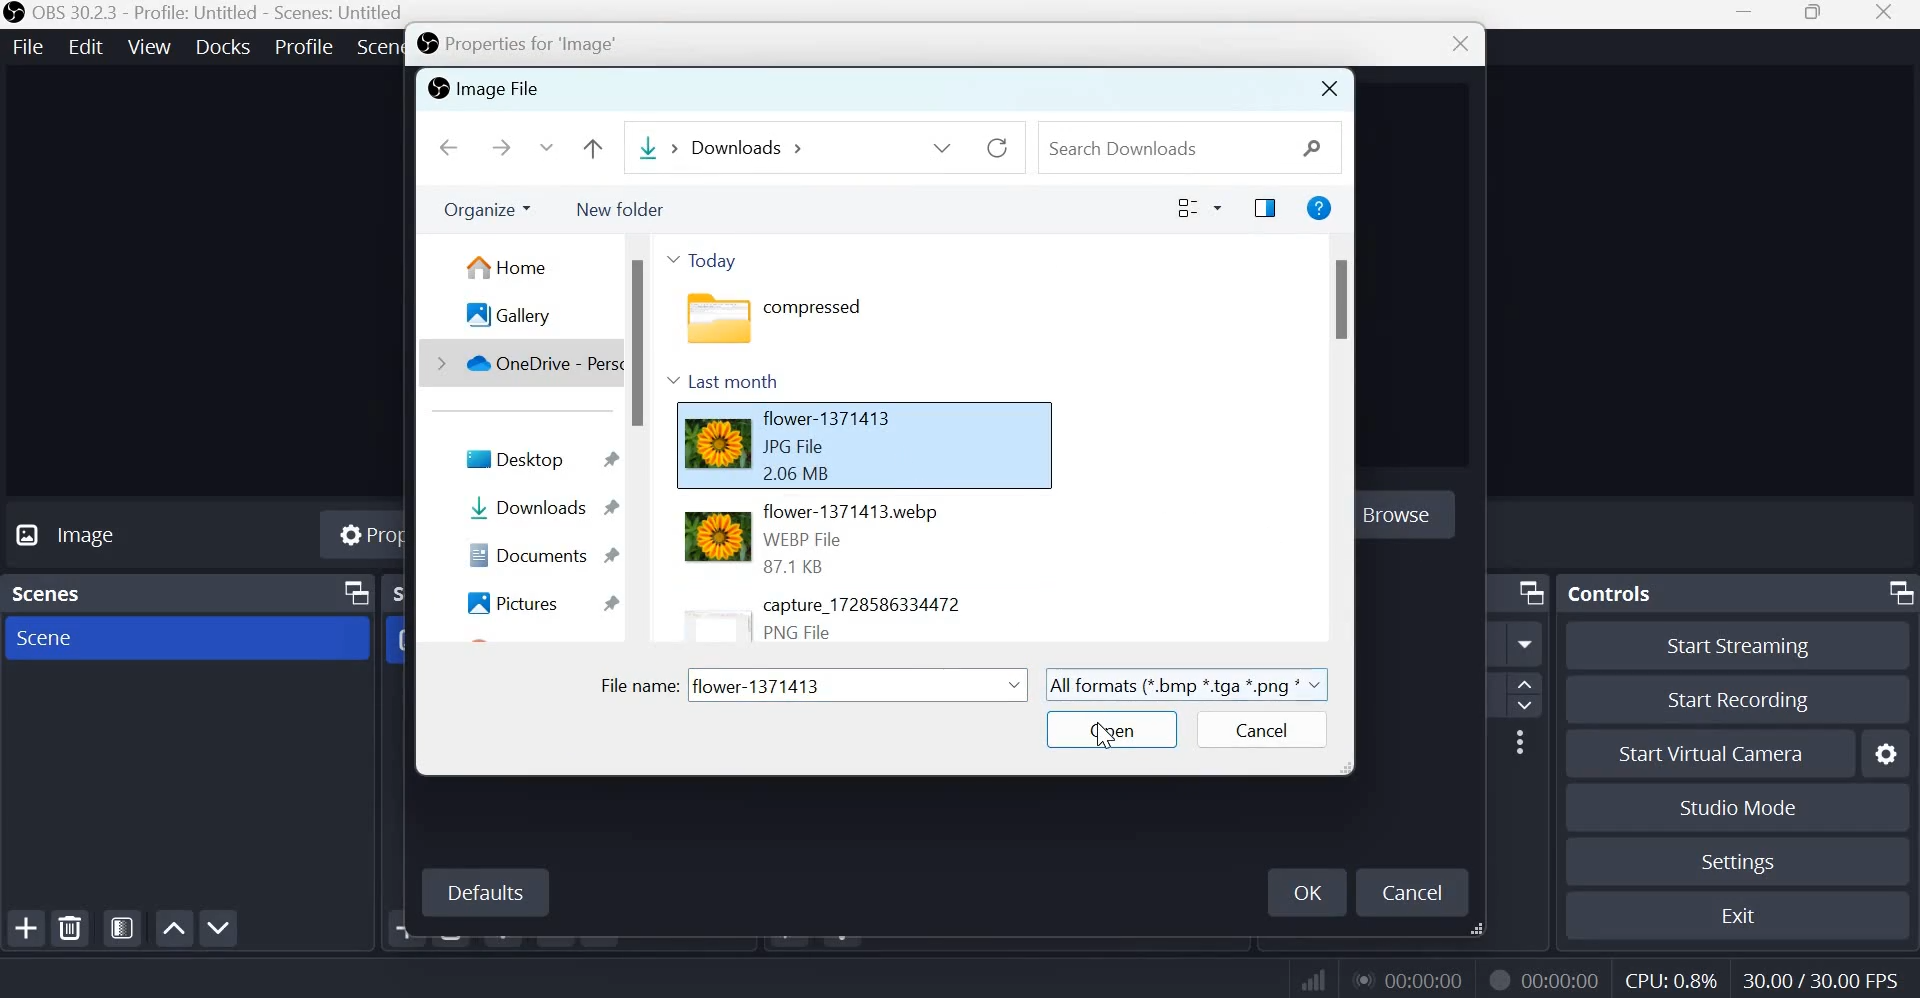  What do you see at coordinates (1531, 593) in the screenshot?
I see `Dock Options icon` at bounding box center [1531, 593].